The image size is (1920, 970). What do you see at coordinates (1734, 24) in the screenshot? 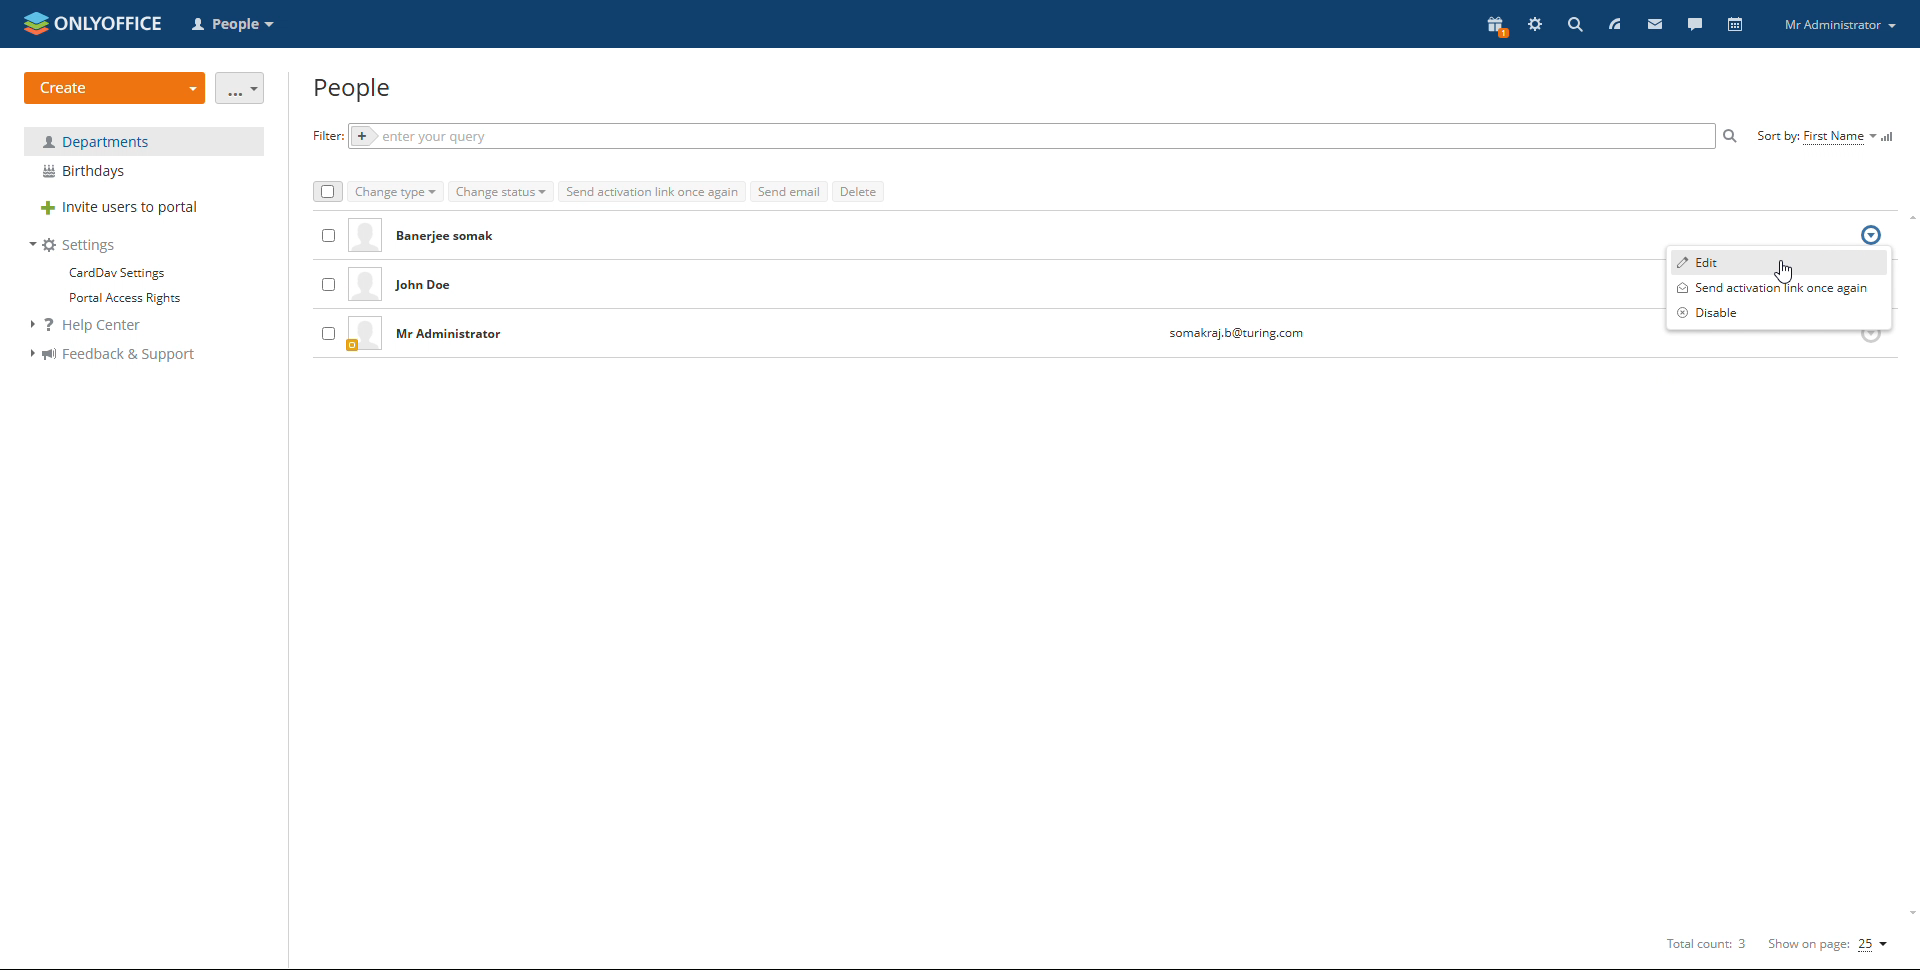
I see `calendar` at bounding box center [1734, 24].